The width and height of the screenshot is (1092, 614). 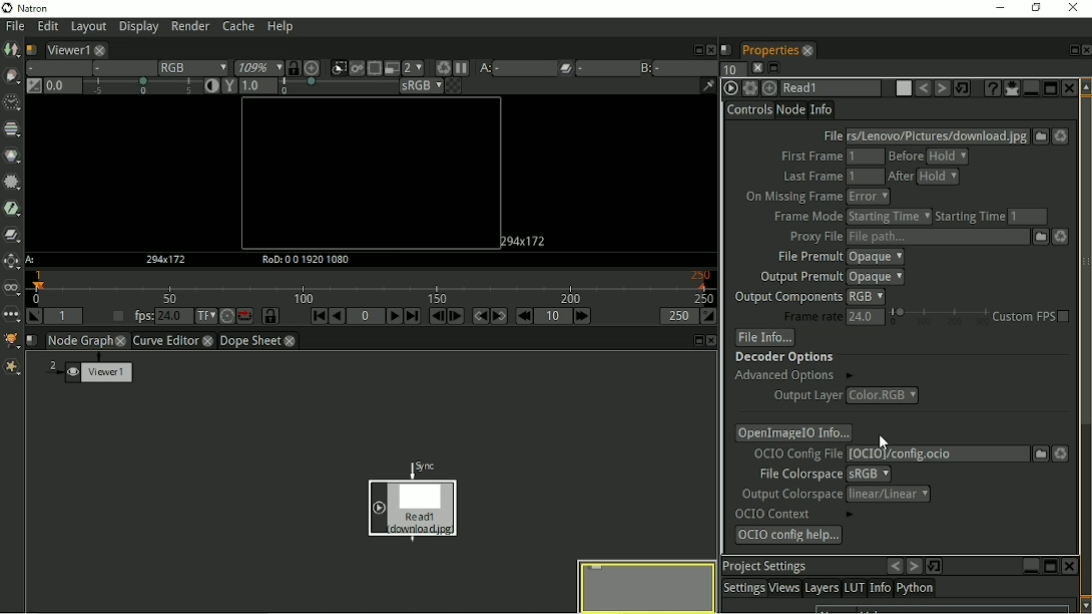 I want to click on  Info, so click(x=880, y=587).